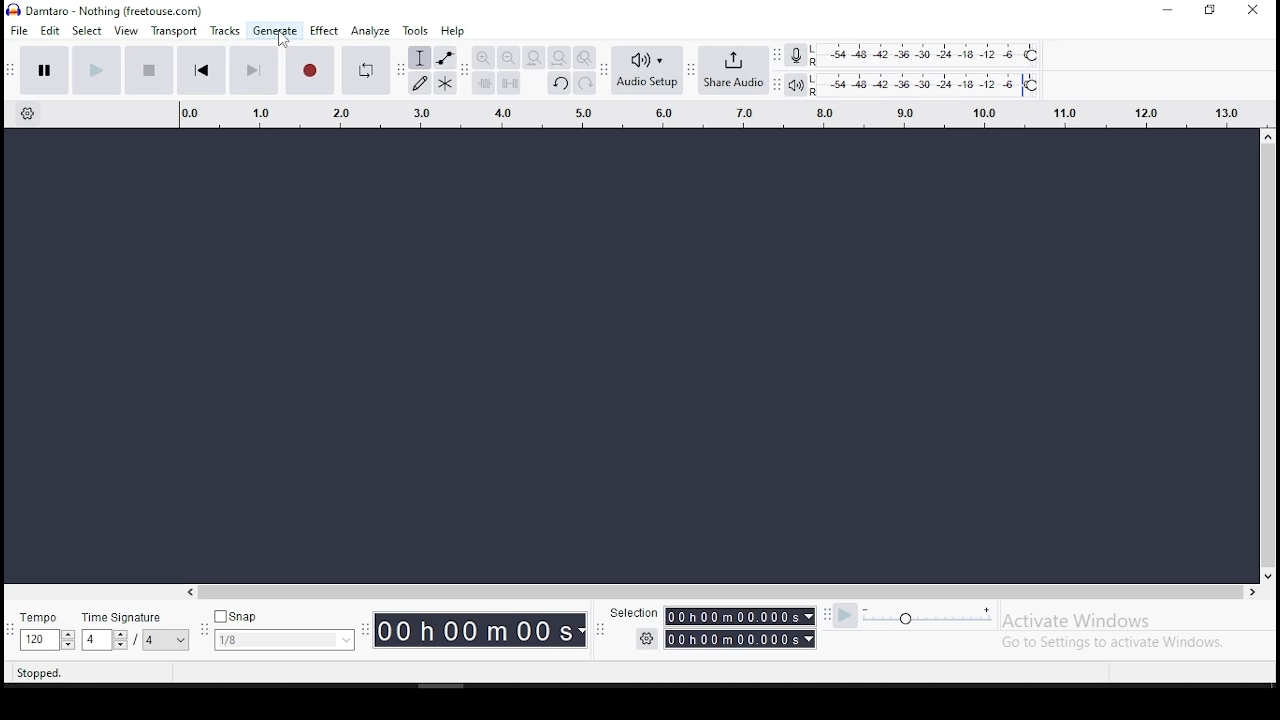 Image resolution: width=1280 pixels, height=720 pixels. What do you see at coordinates (534, 57) in the screenshot?
I see `fit project to width` at bounding box center [534, 57].